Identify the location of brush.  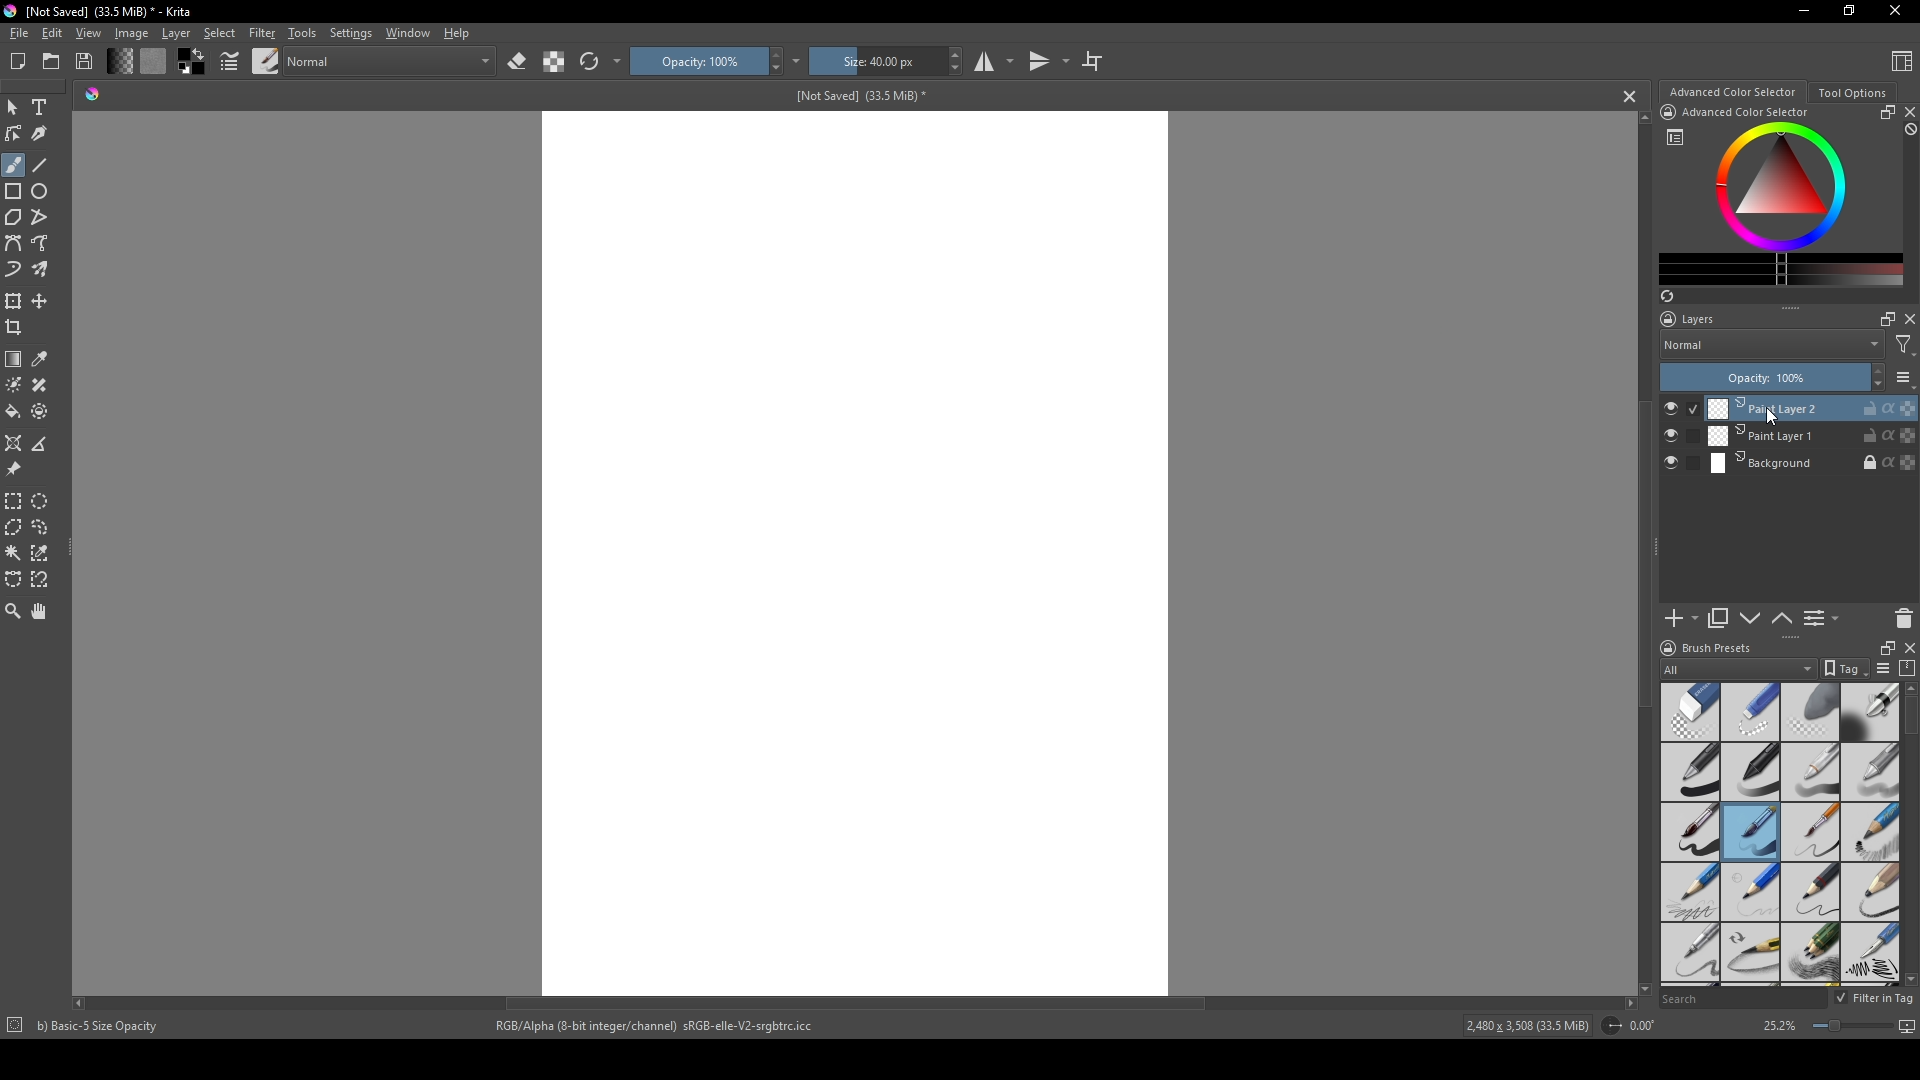
(266, 60).